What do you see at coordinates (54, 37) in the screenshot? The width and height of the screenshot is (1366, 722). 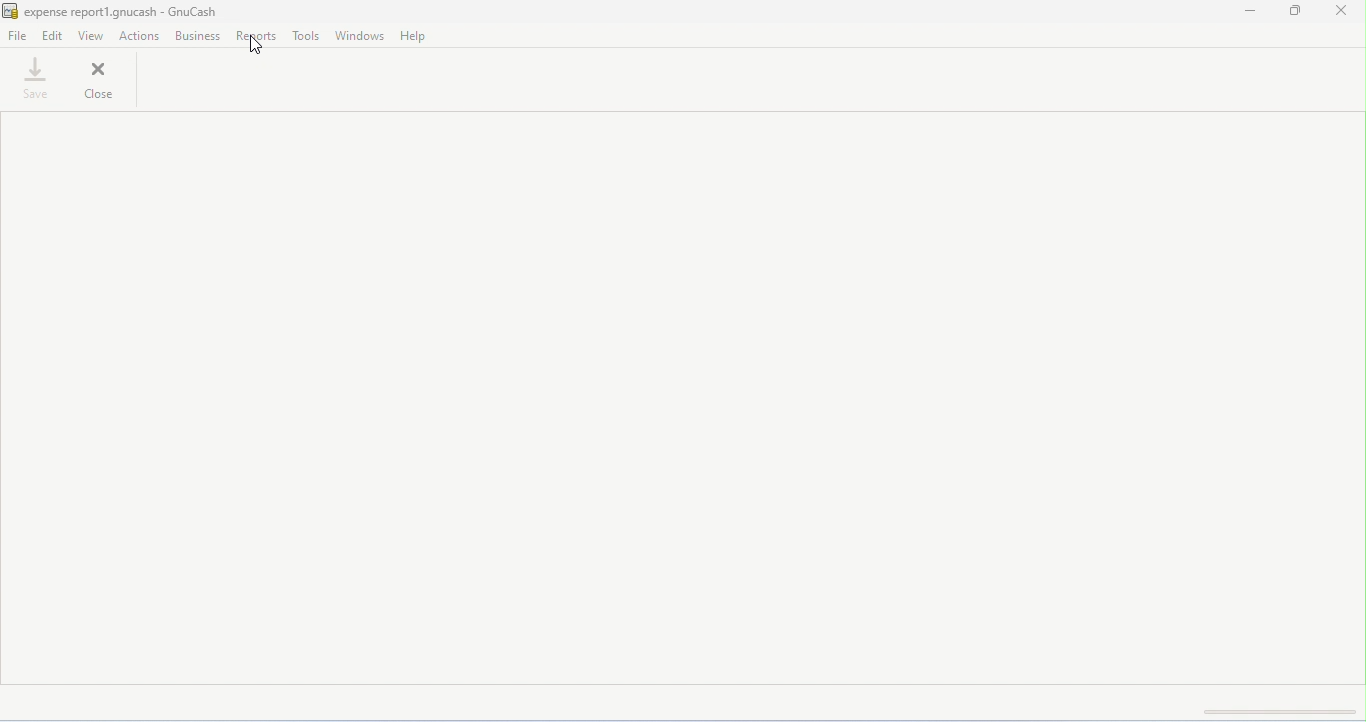 I see `edit` at bounding box center [54, 37].